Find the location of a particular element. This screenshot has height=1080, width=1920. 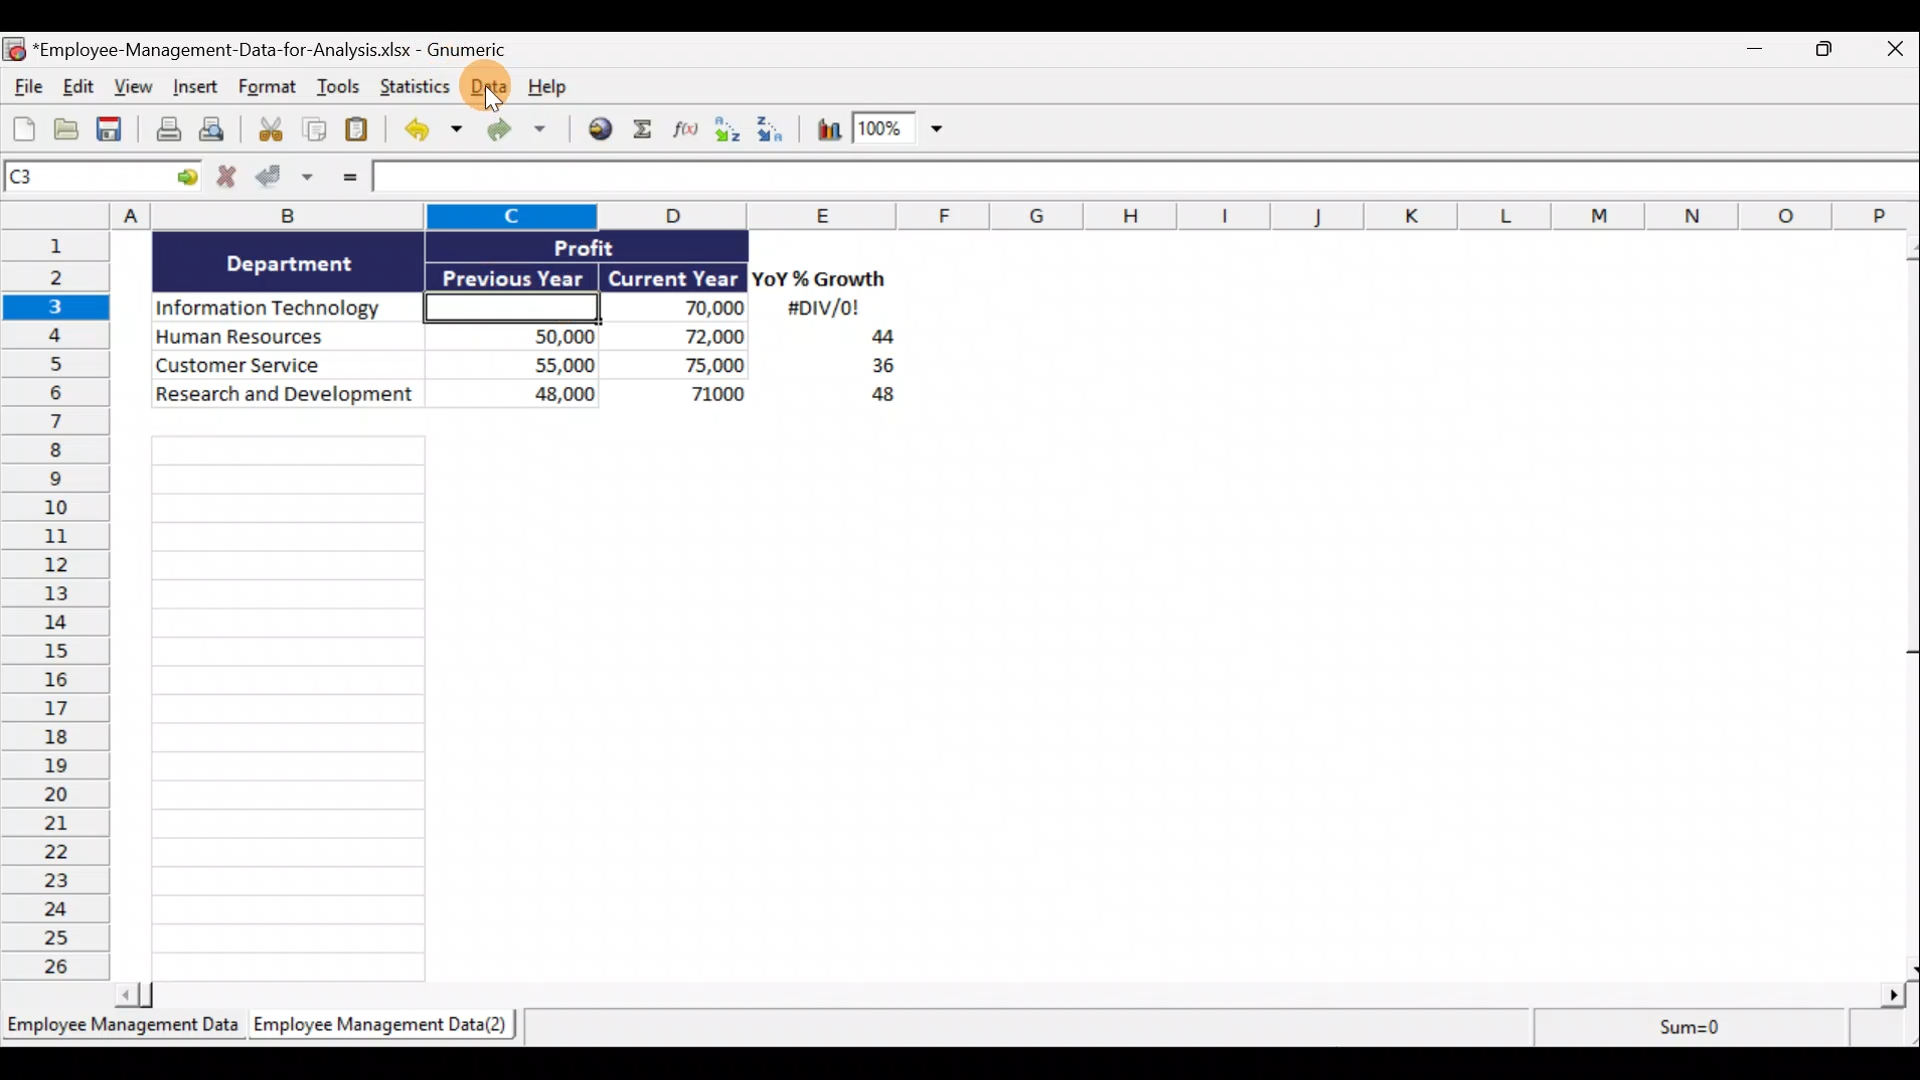

Employee Management Data is located at coordinates (121, 1025).